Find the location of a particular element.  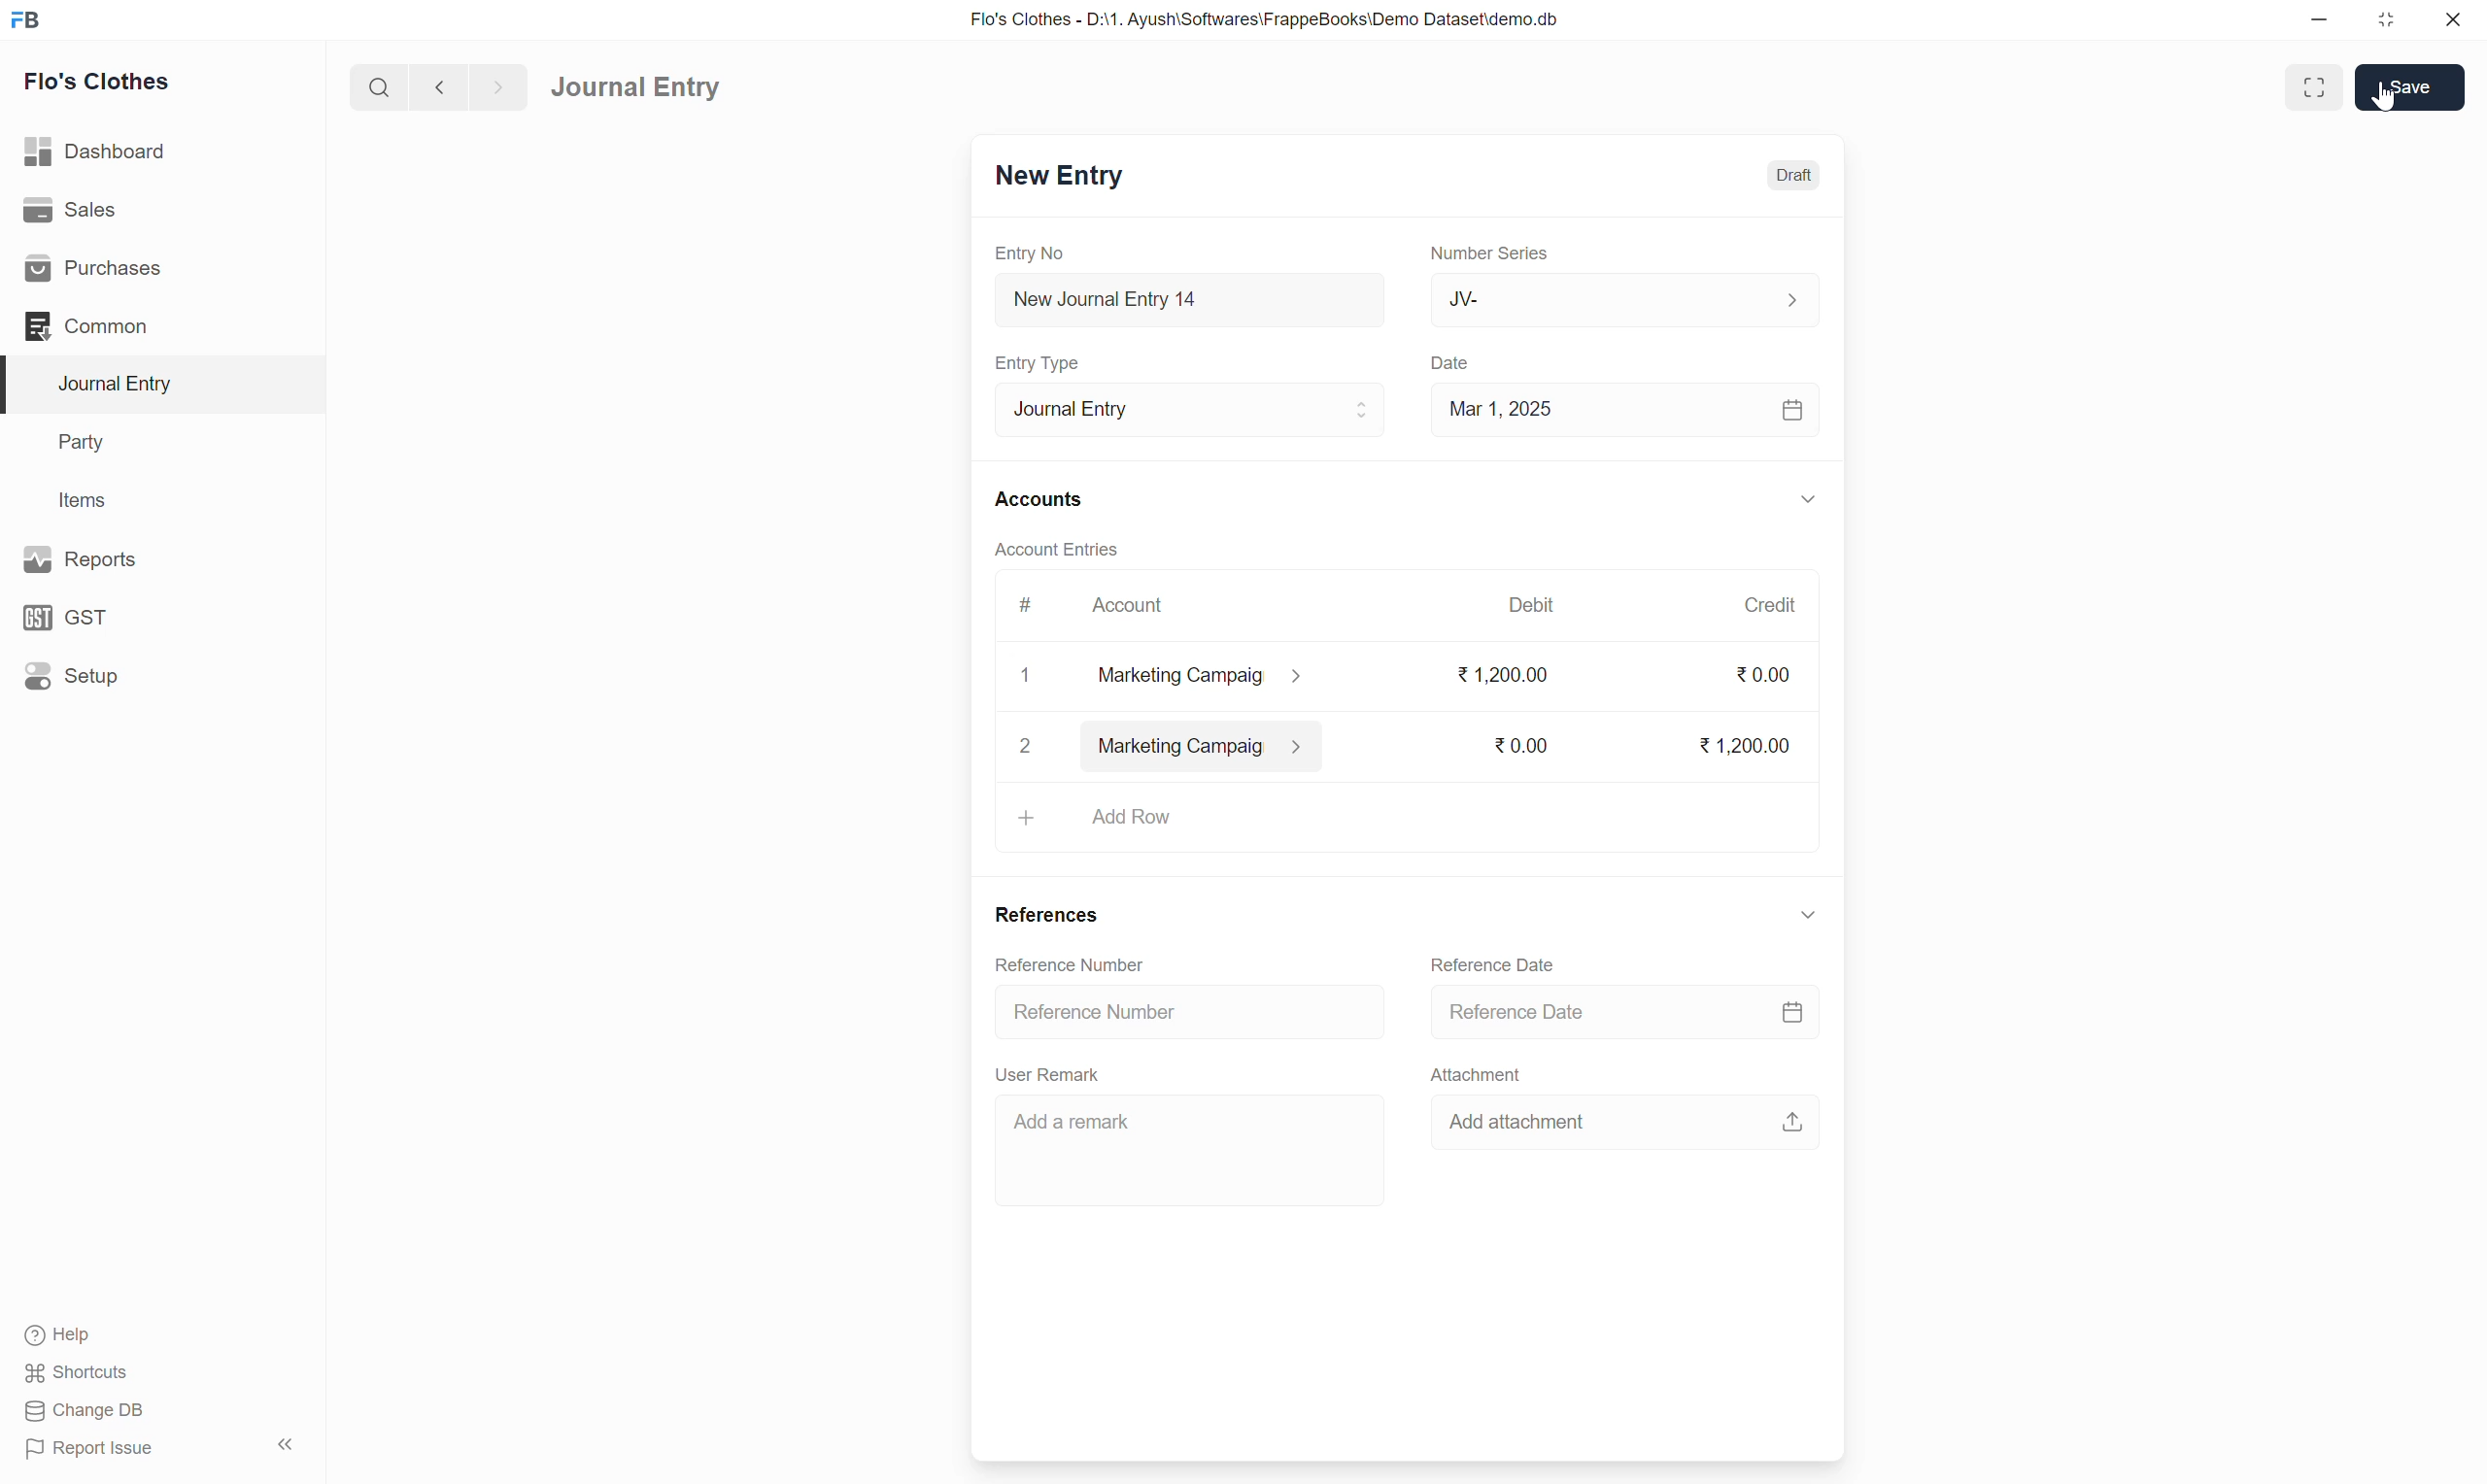

User Remark is located at coordinates (1051, 1076).